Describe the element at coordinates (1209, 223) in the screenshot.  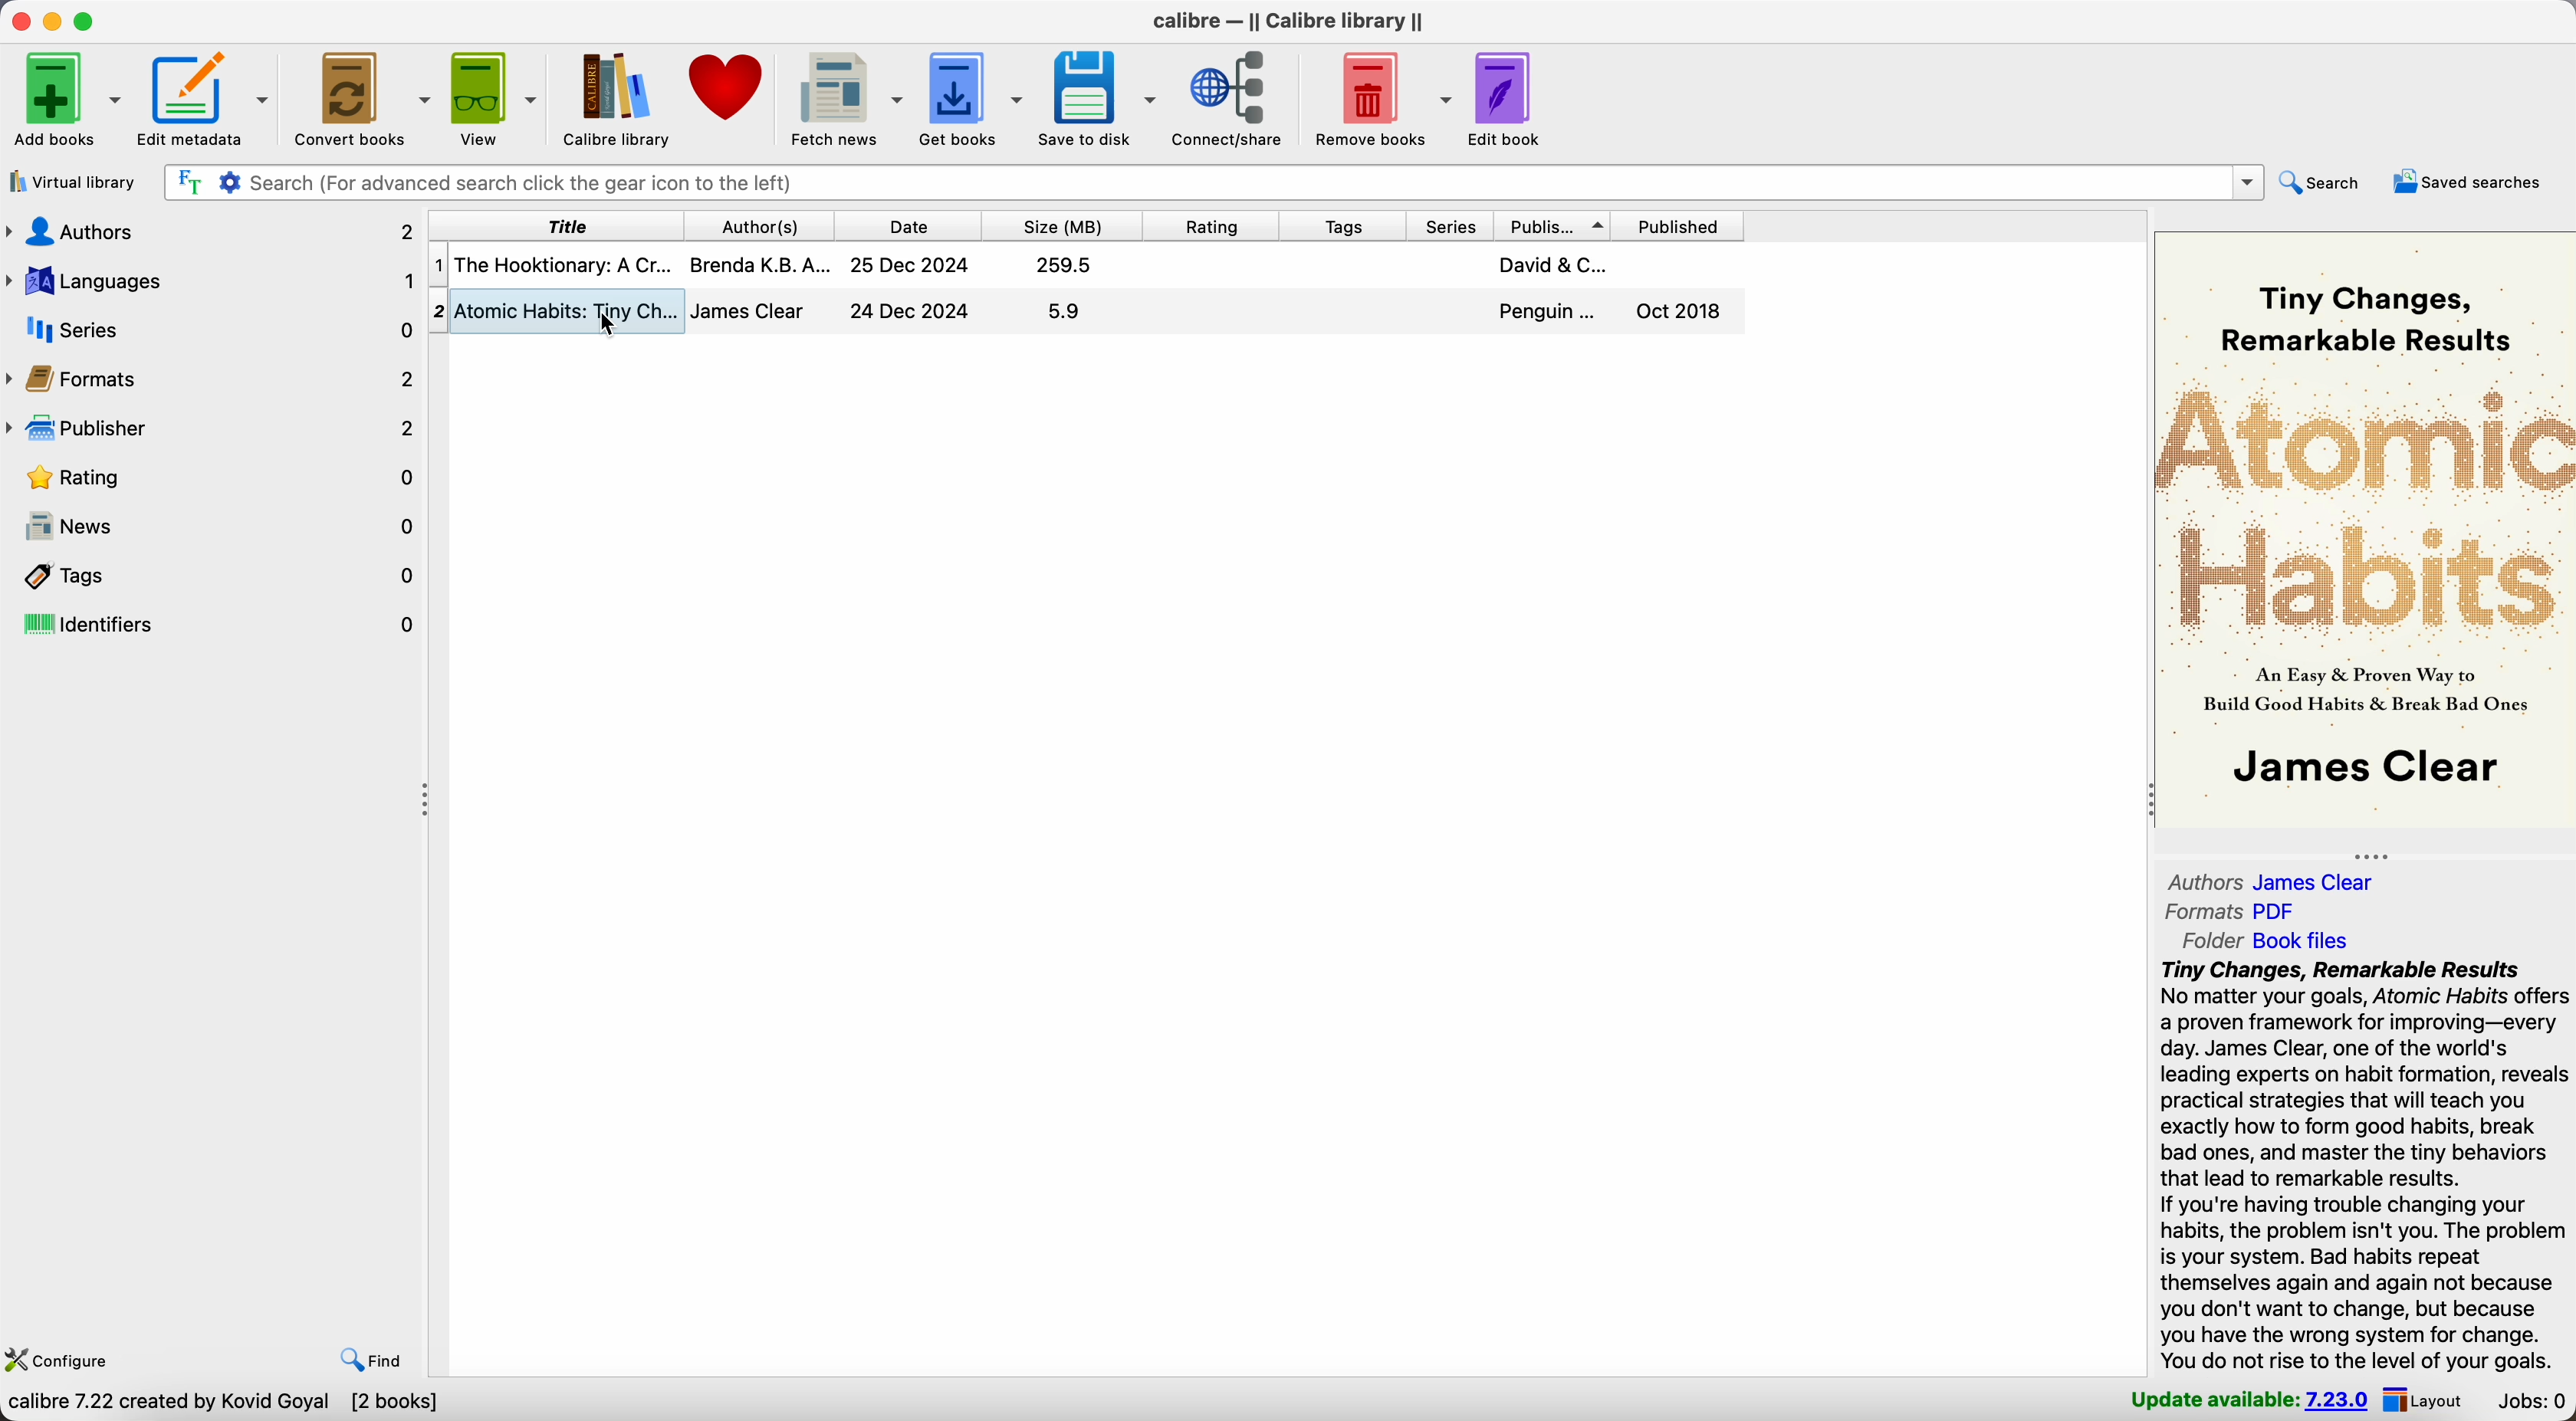
I see `rating` at that location.